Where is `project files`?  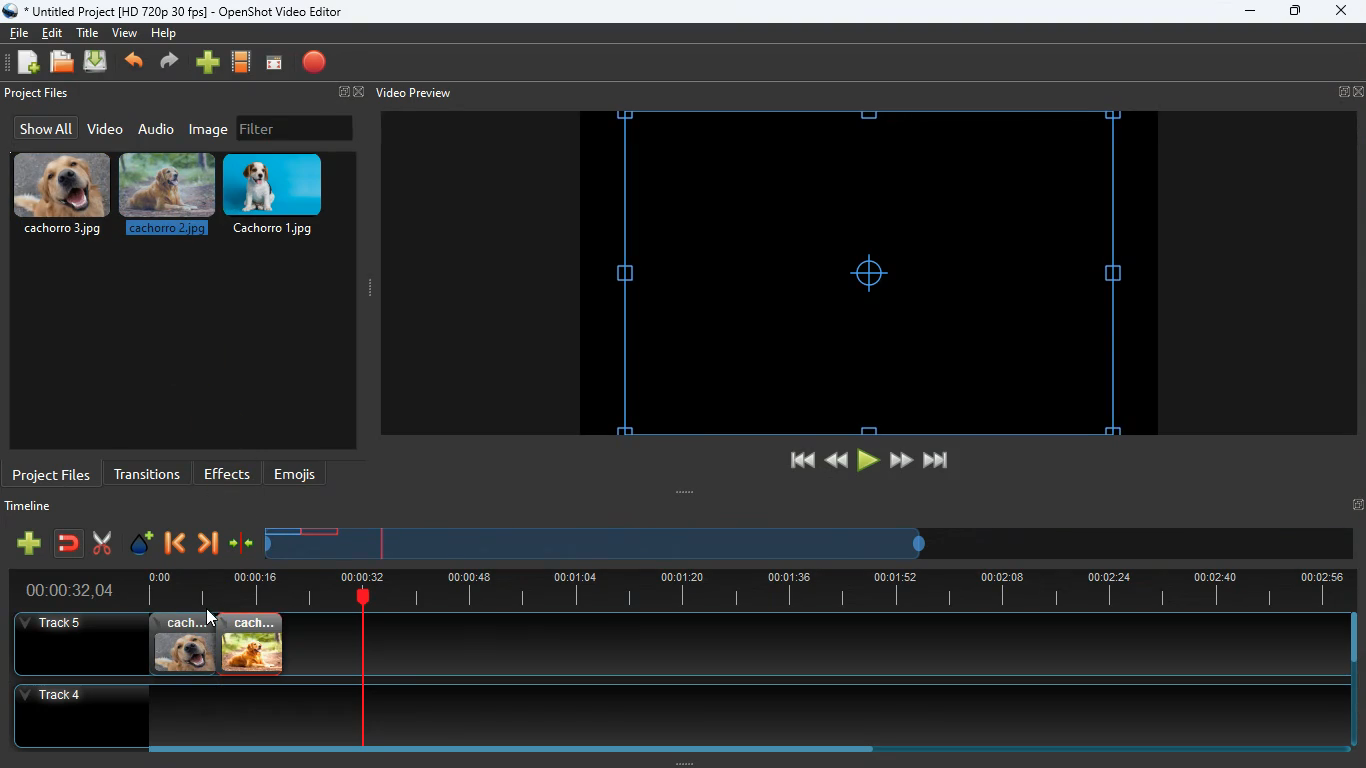 project files is located at coordinates (39, 94).